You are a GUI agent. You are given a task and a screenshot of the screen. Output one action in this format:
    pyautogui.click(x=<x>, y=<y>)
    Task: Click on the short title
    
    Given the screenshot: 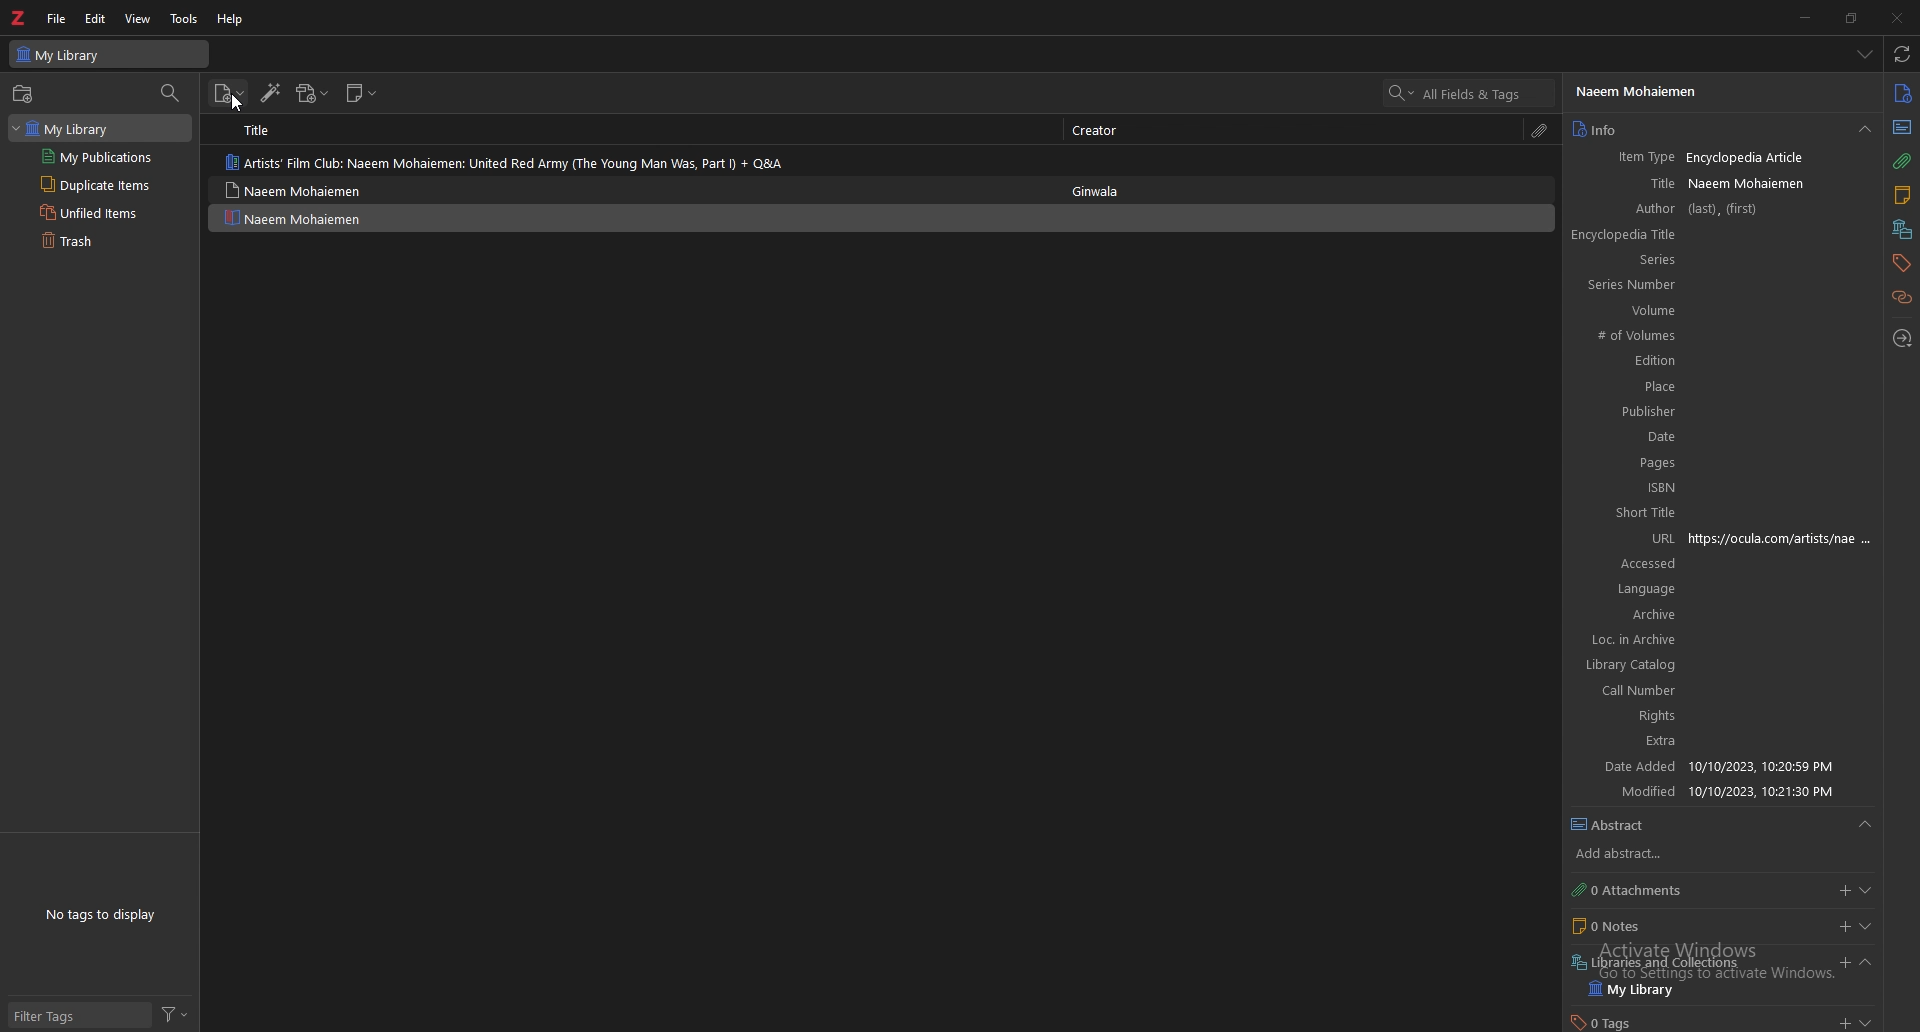 What is the action you would take?
    pyautogui.click(x=1626, y=513)
    